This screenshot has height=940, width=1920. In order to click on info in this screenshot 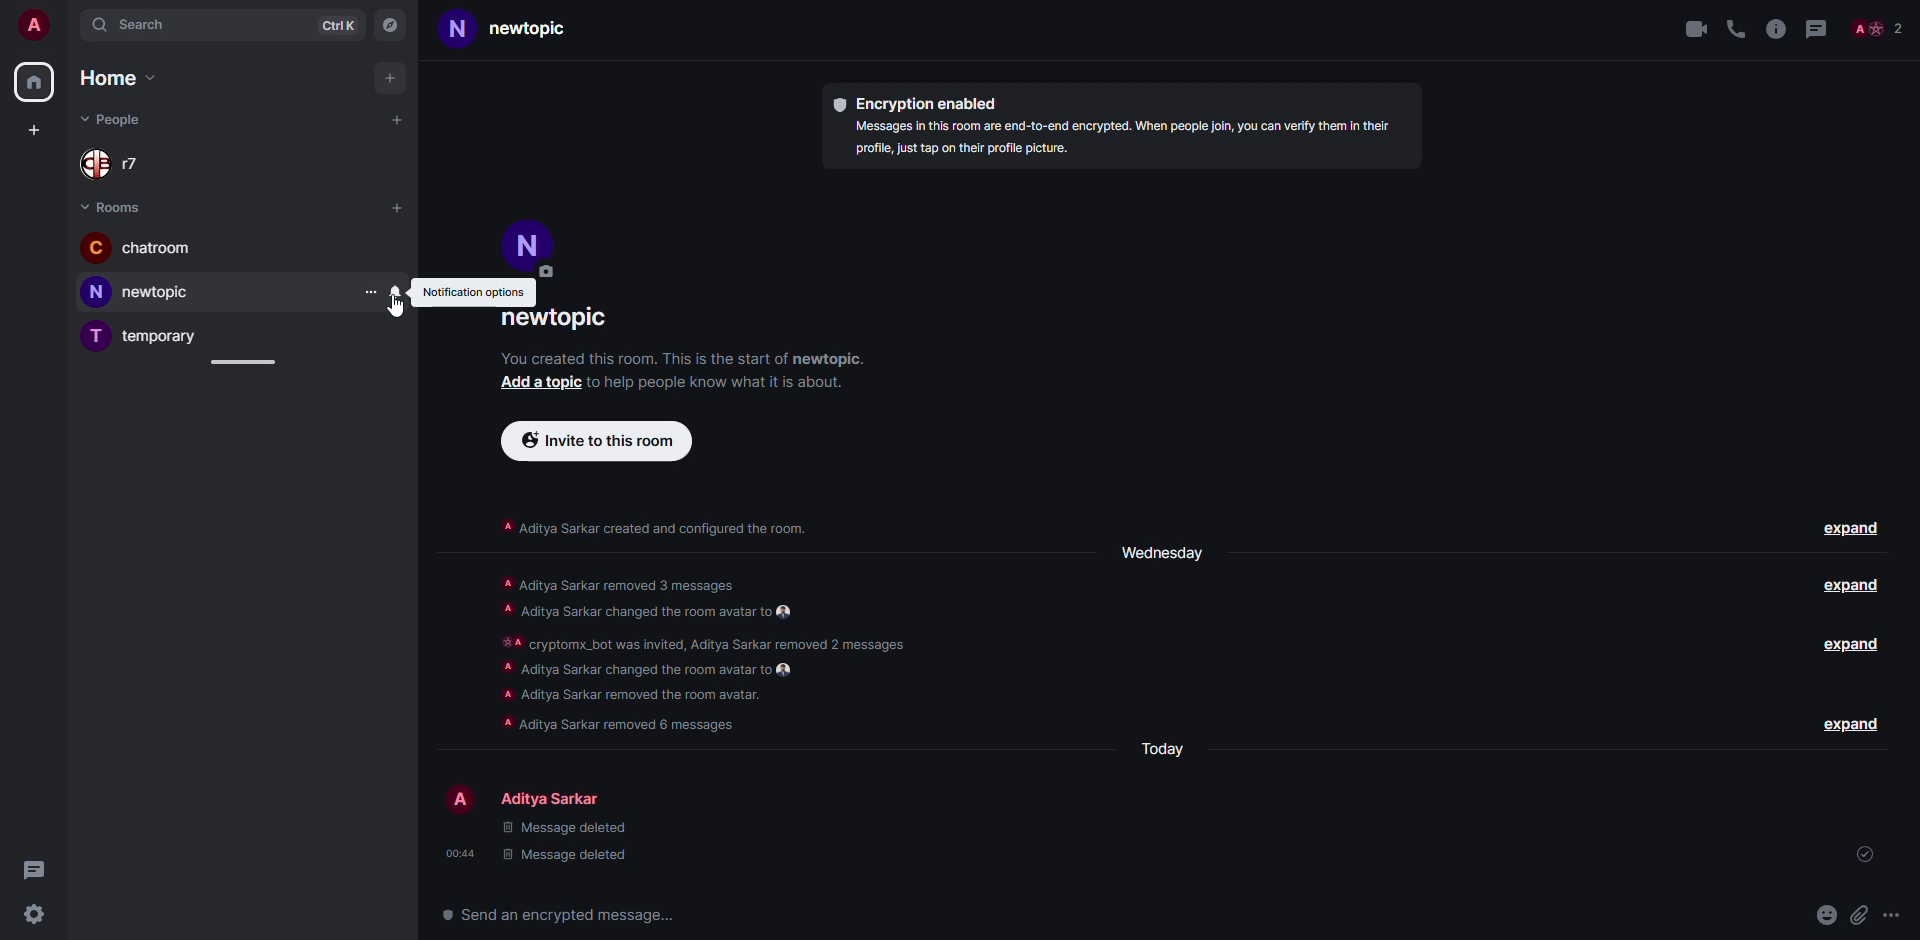, I will do `click(655, 527)`.